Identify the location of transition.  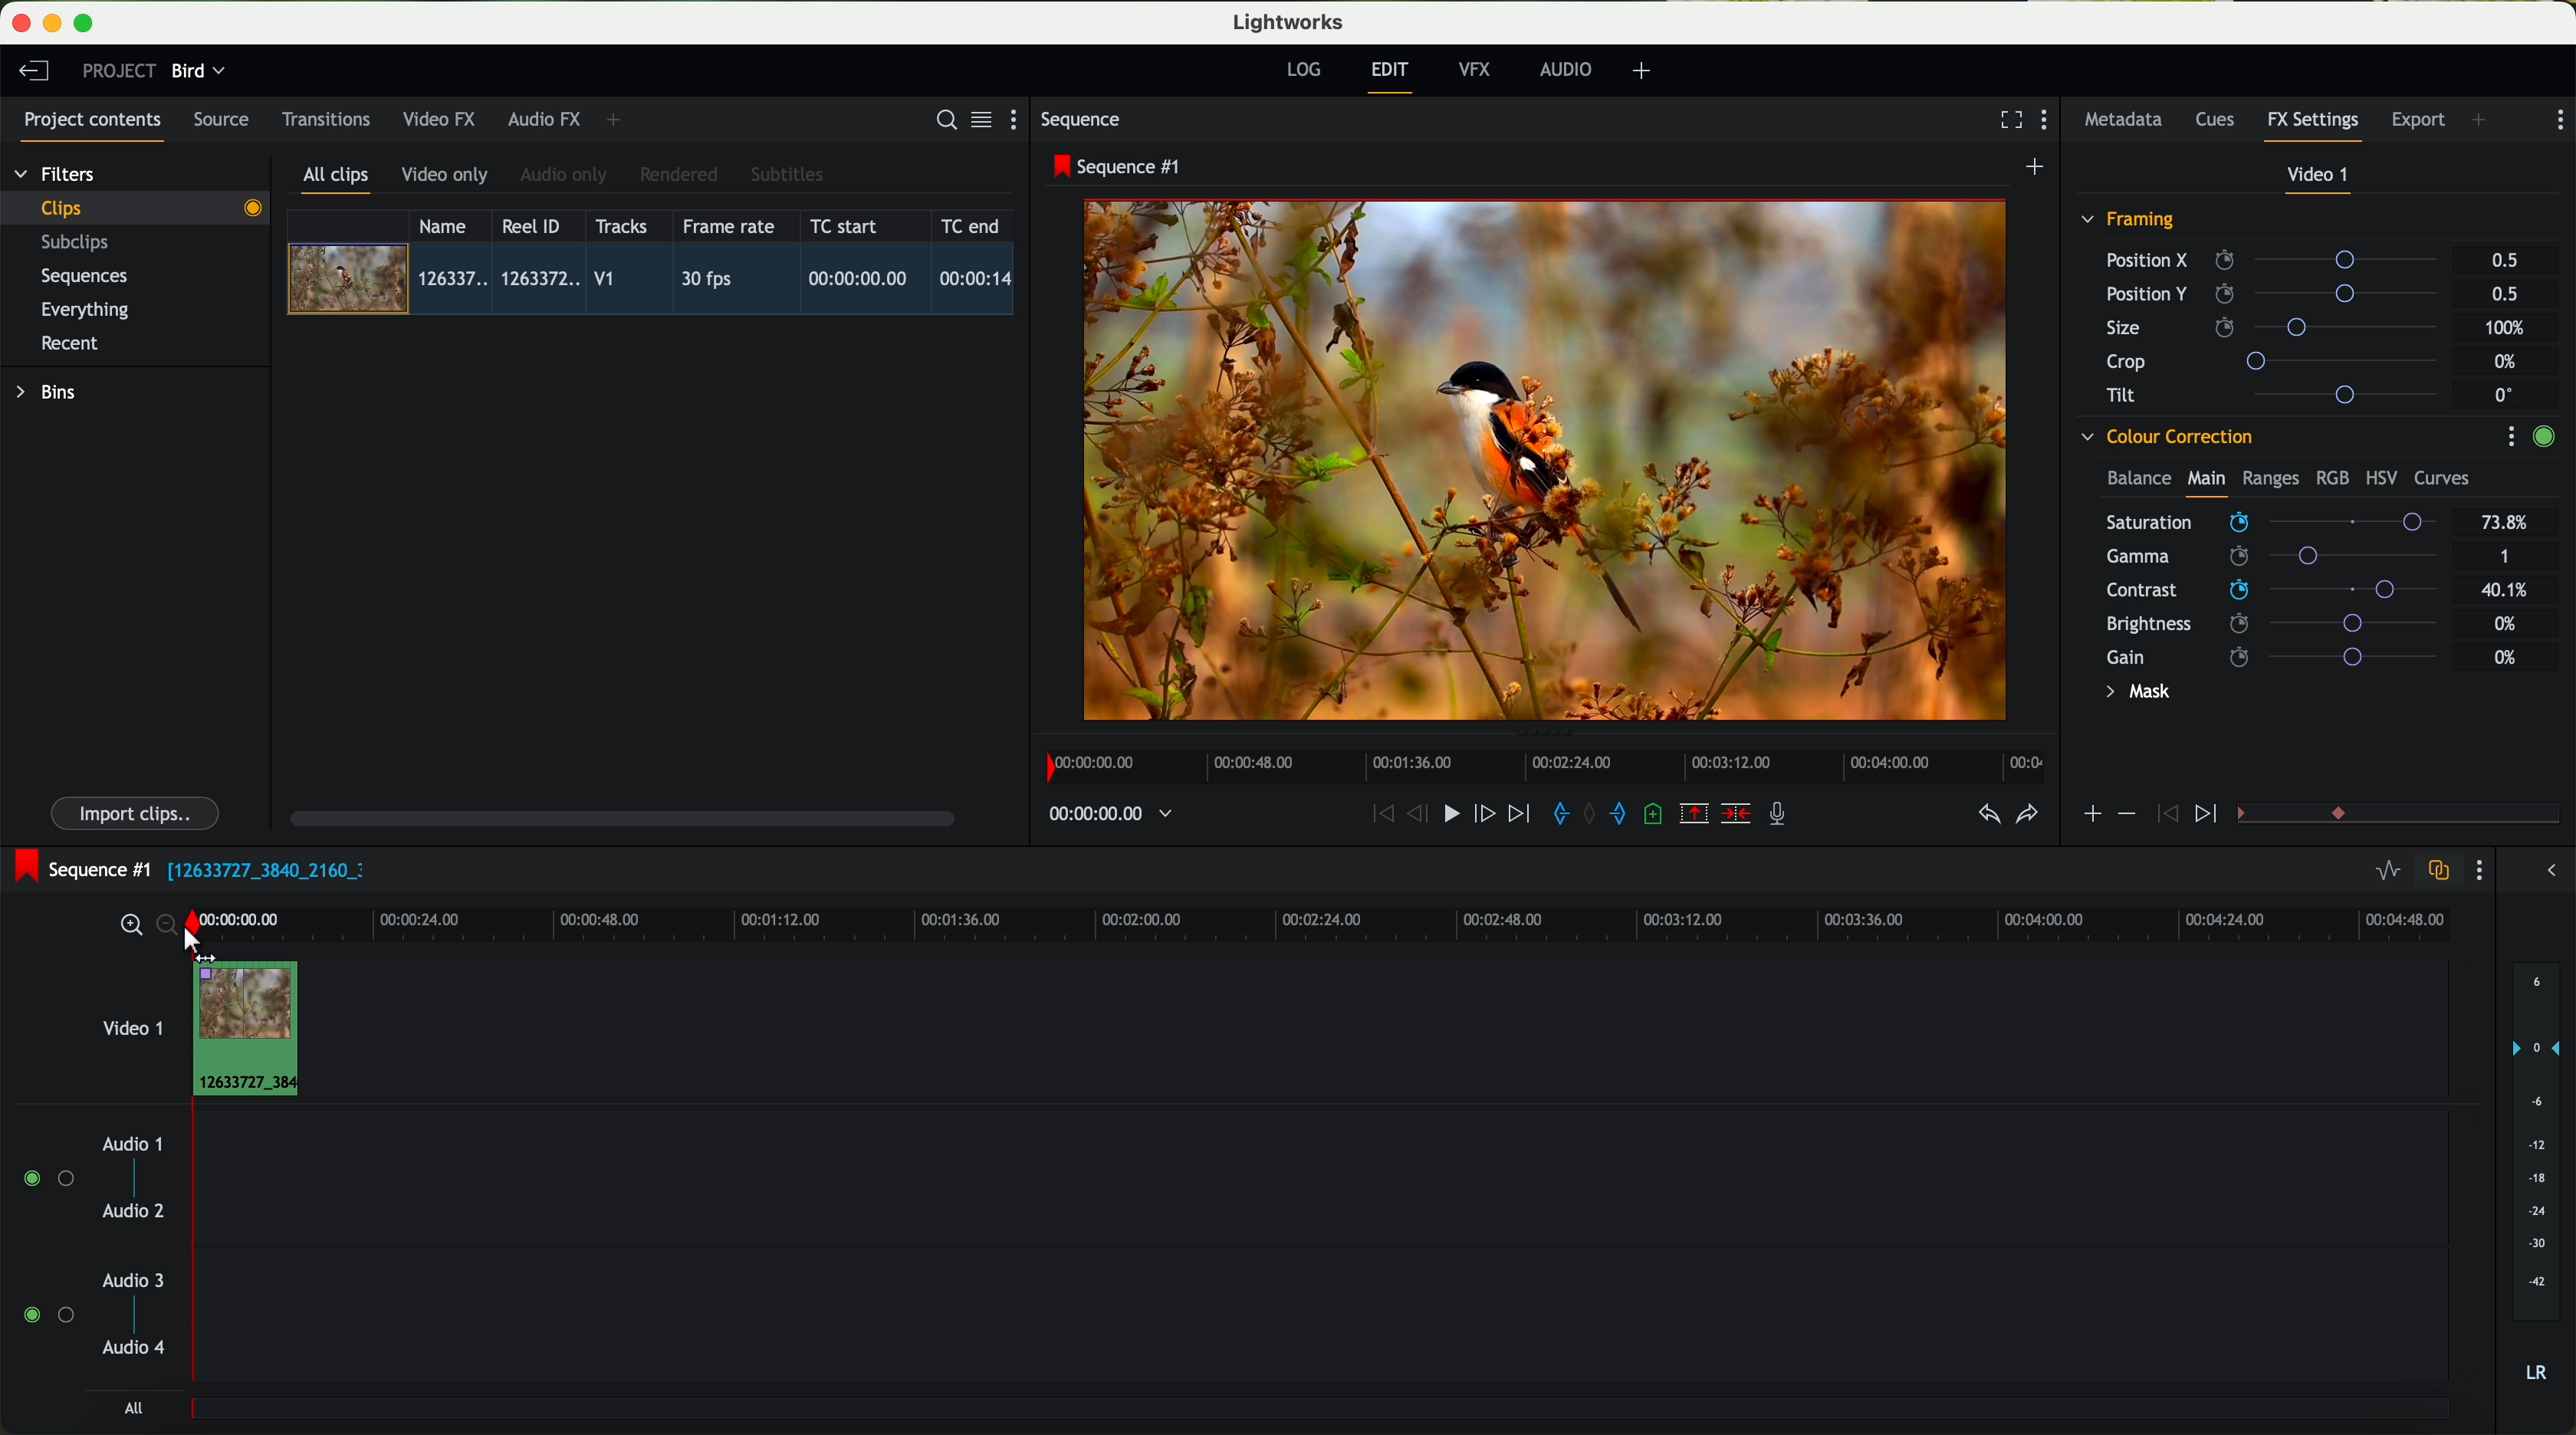
(2428, 815).